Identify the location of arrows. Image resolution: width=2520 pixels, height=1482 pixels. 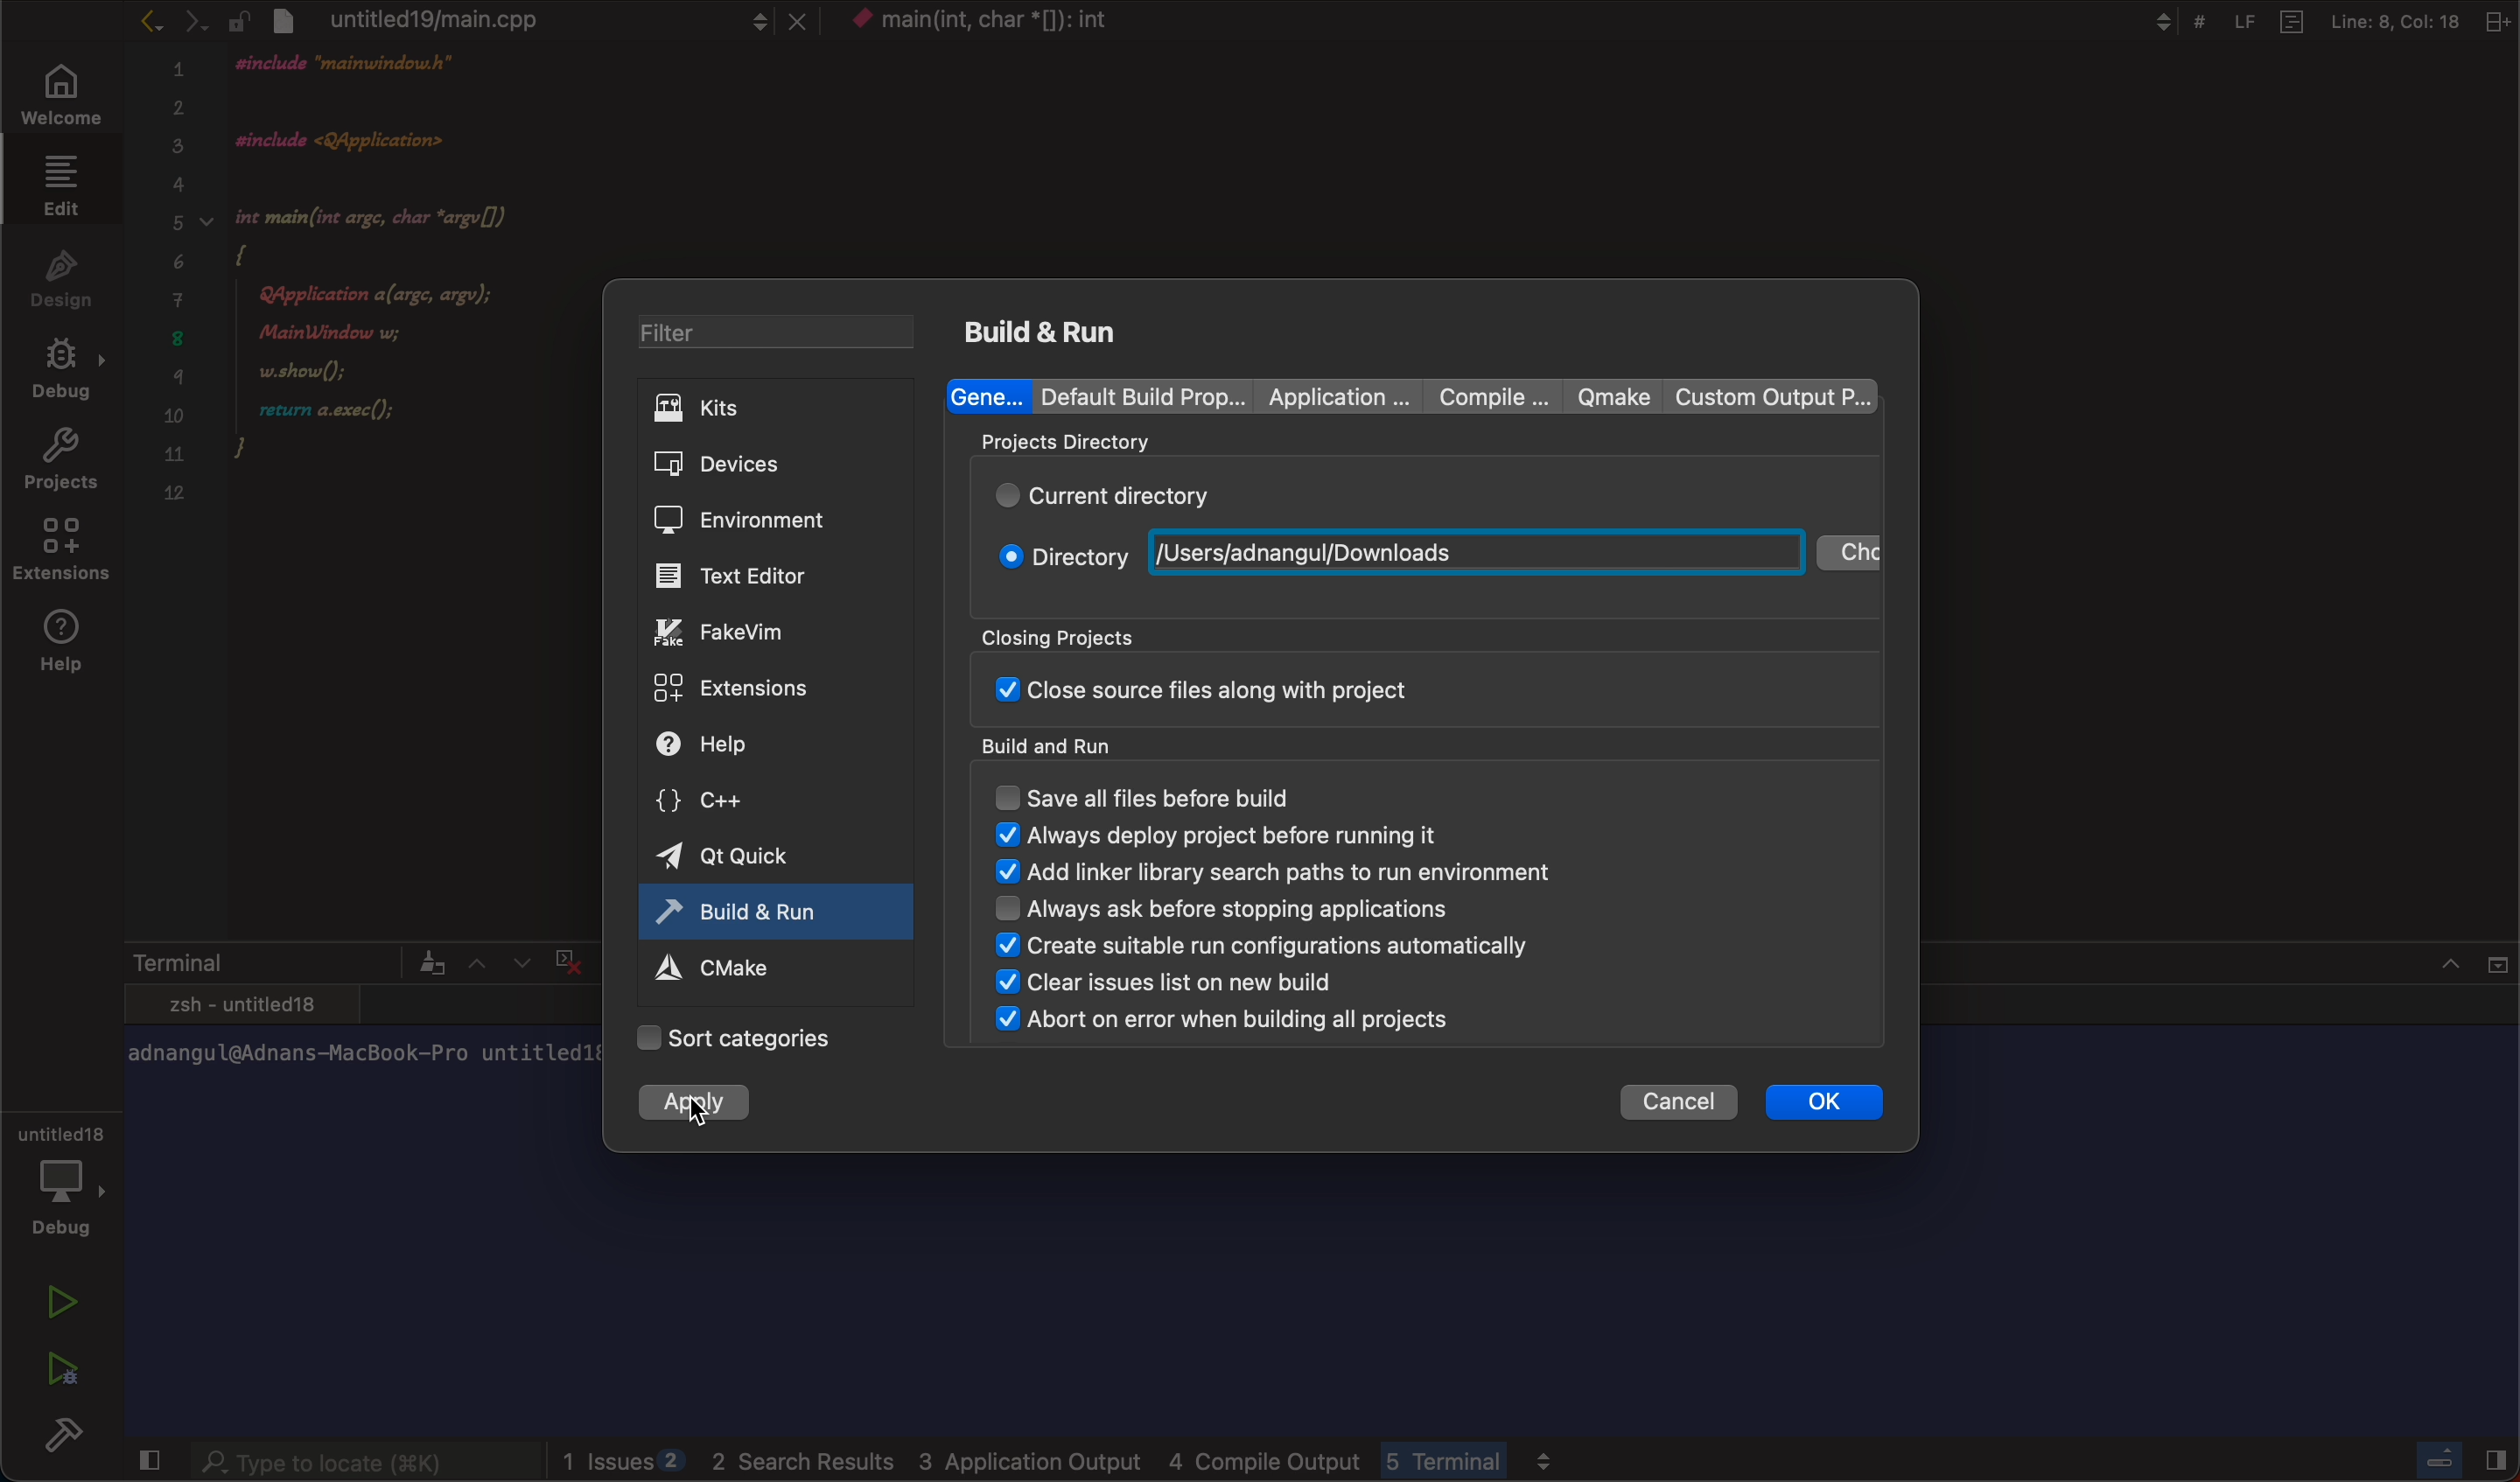
(161, 24).